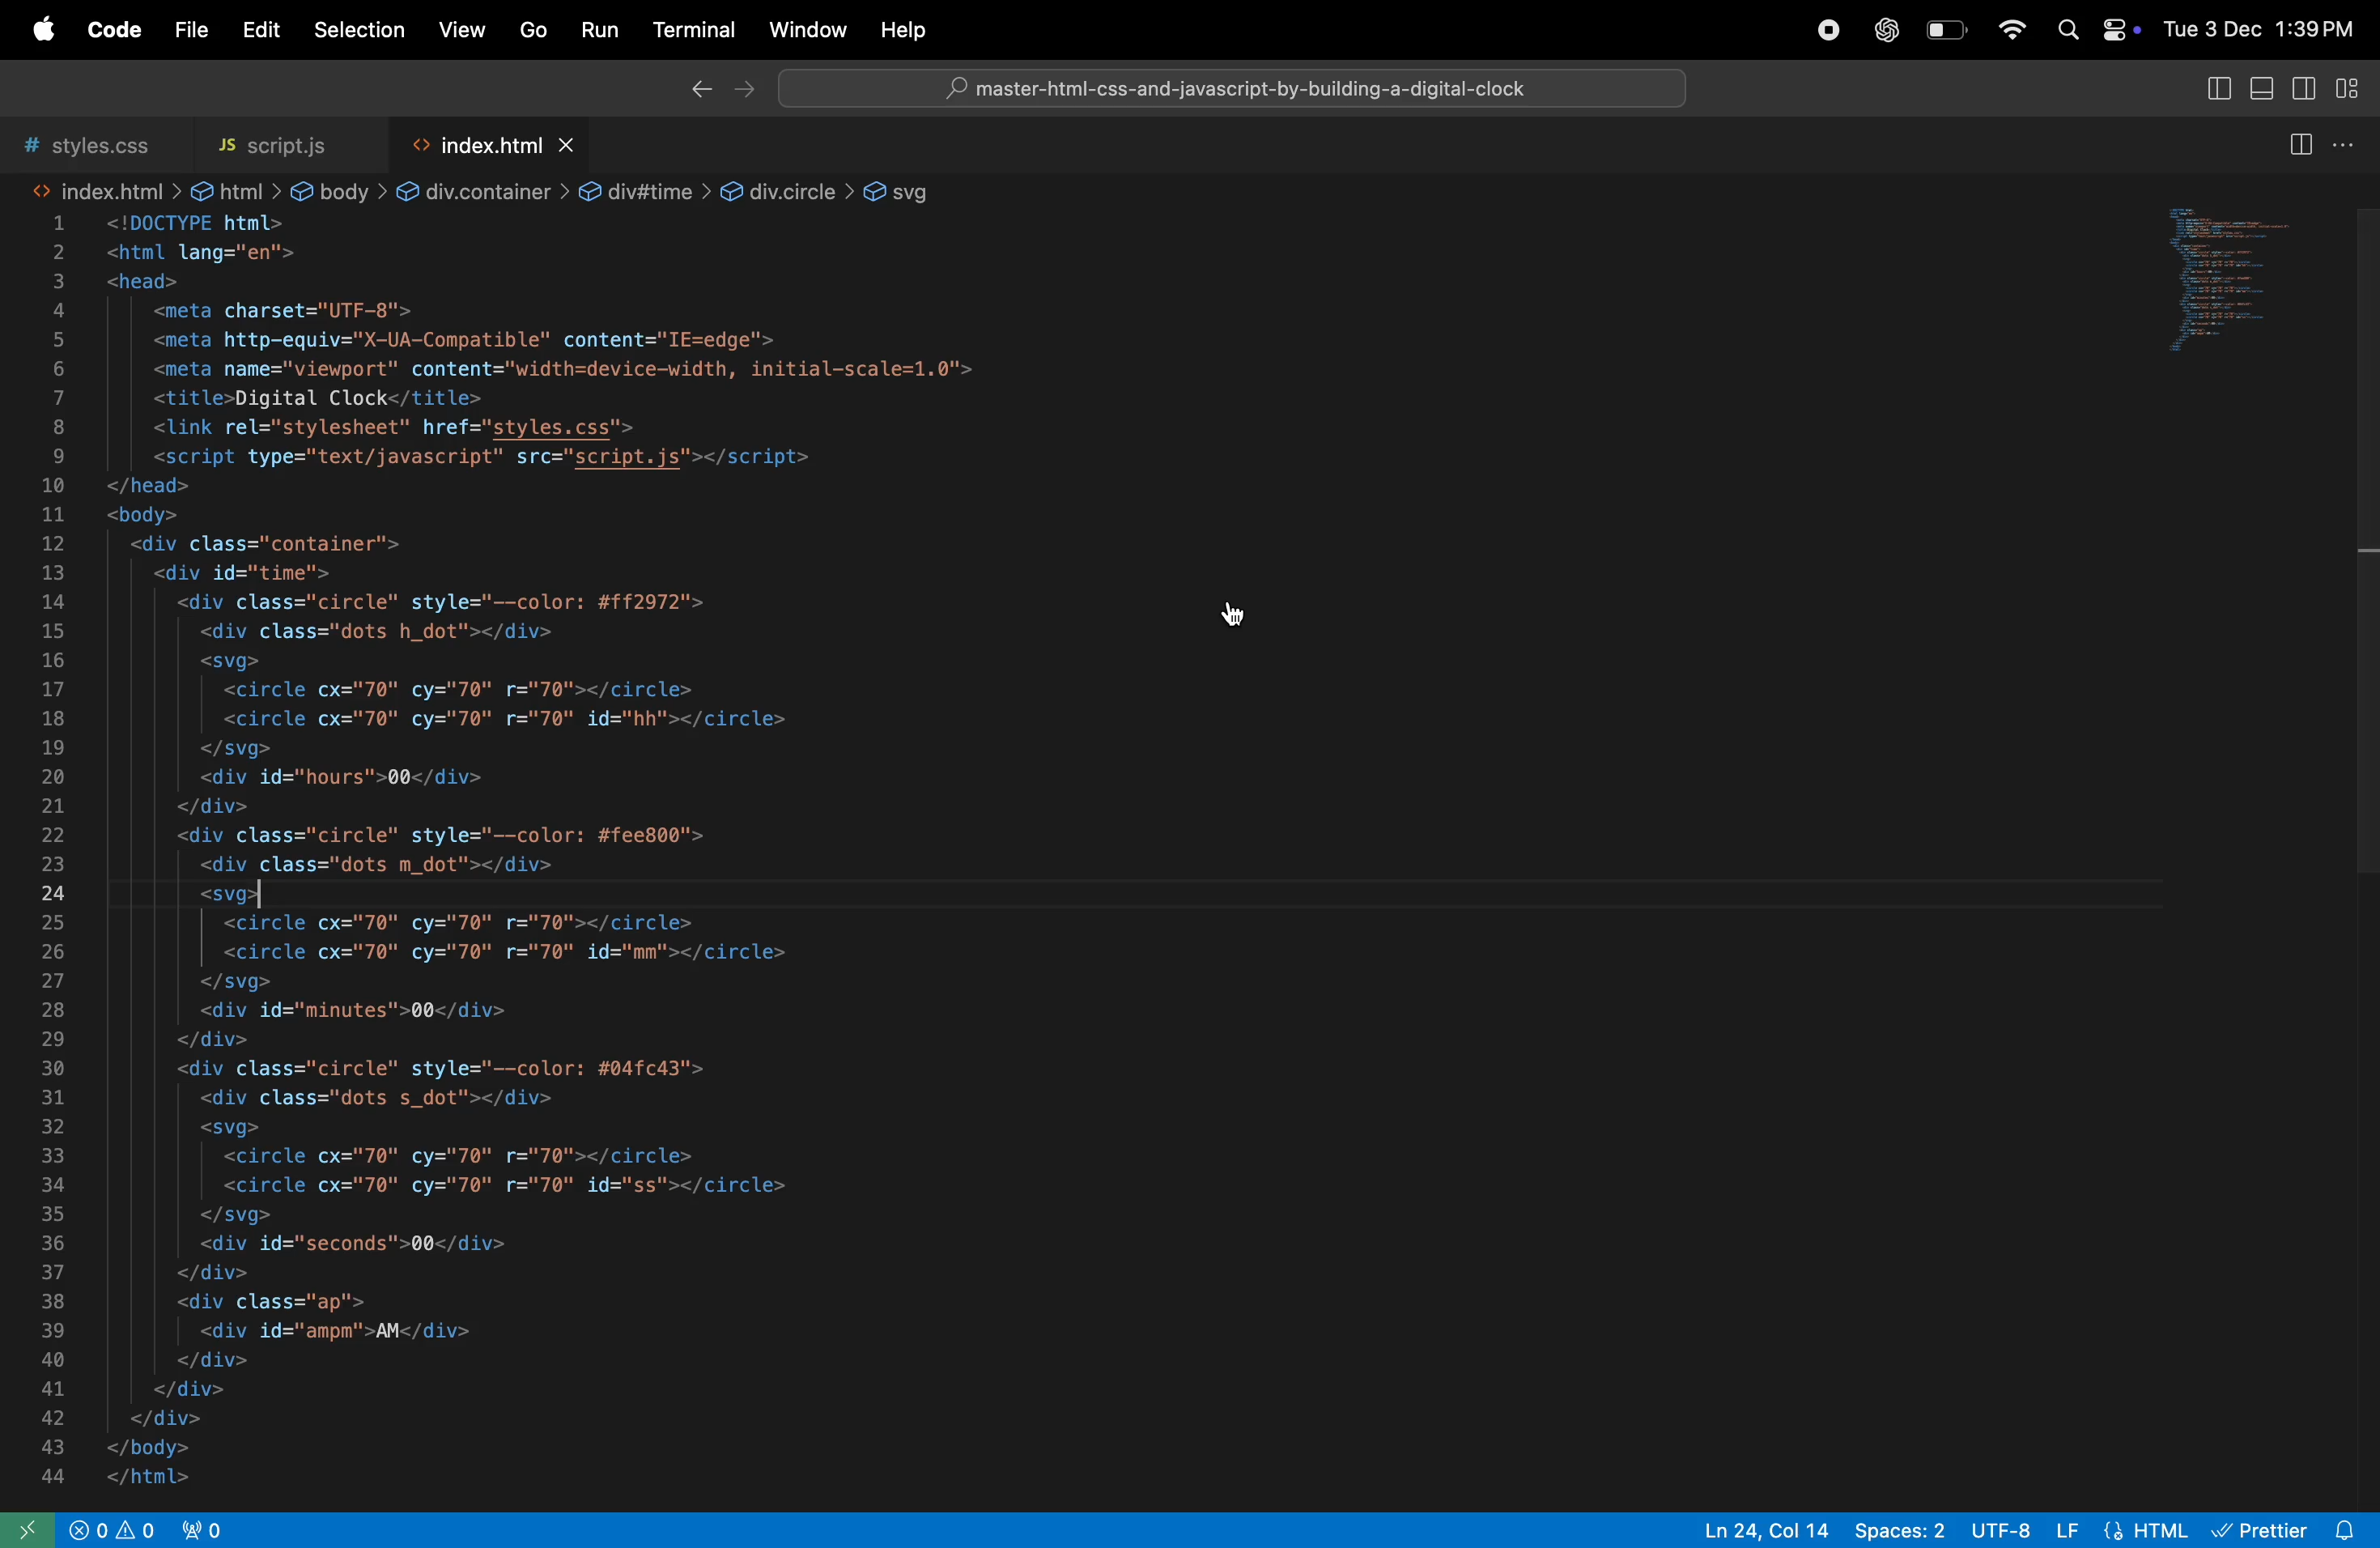 The height and width of the screenshot is (1548, 2380). What do you see at coordinates (2209, 93) in the screenshot?
I see `toggle primary side bar` at bounding box center [2209, 93].